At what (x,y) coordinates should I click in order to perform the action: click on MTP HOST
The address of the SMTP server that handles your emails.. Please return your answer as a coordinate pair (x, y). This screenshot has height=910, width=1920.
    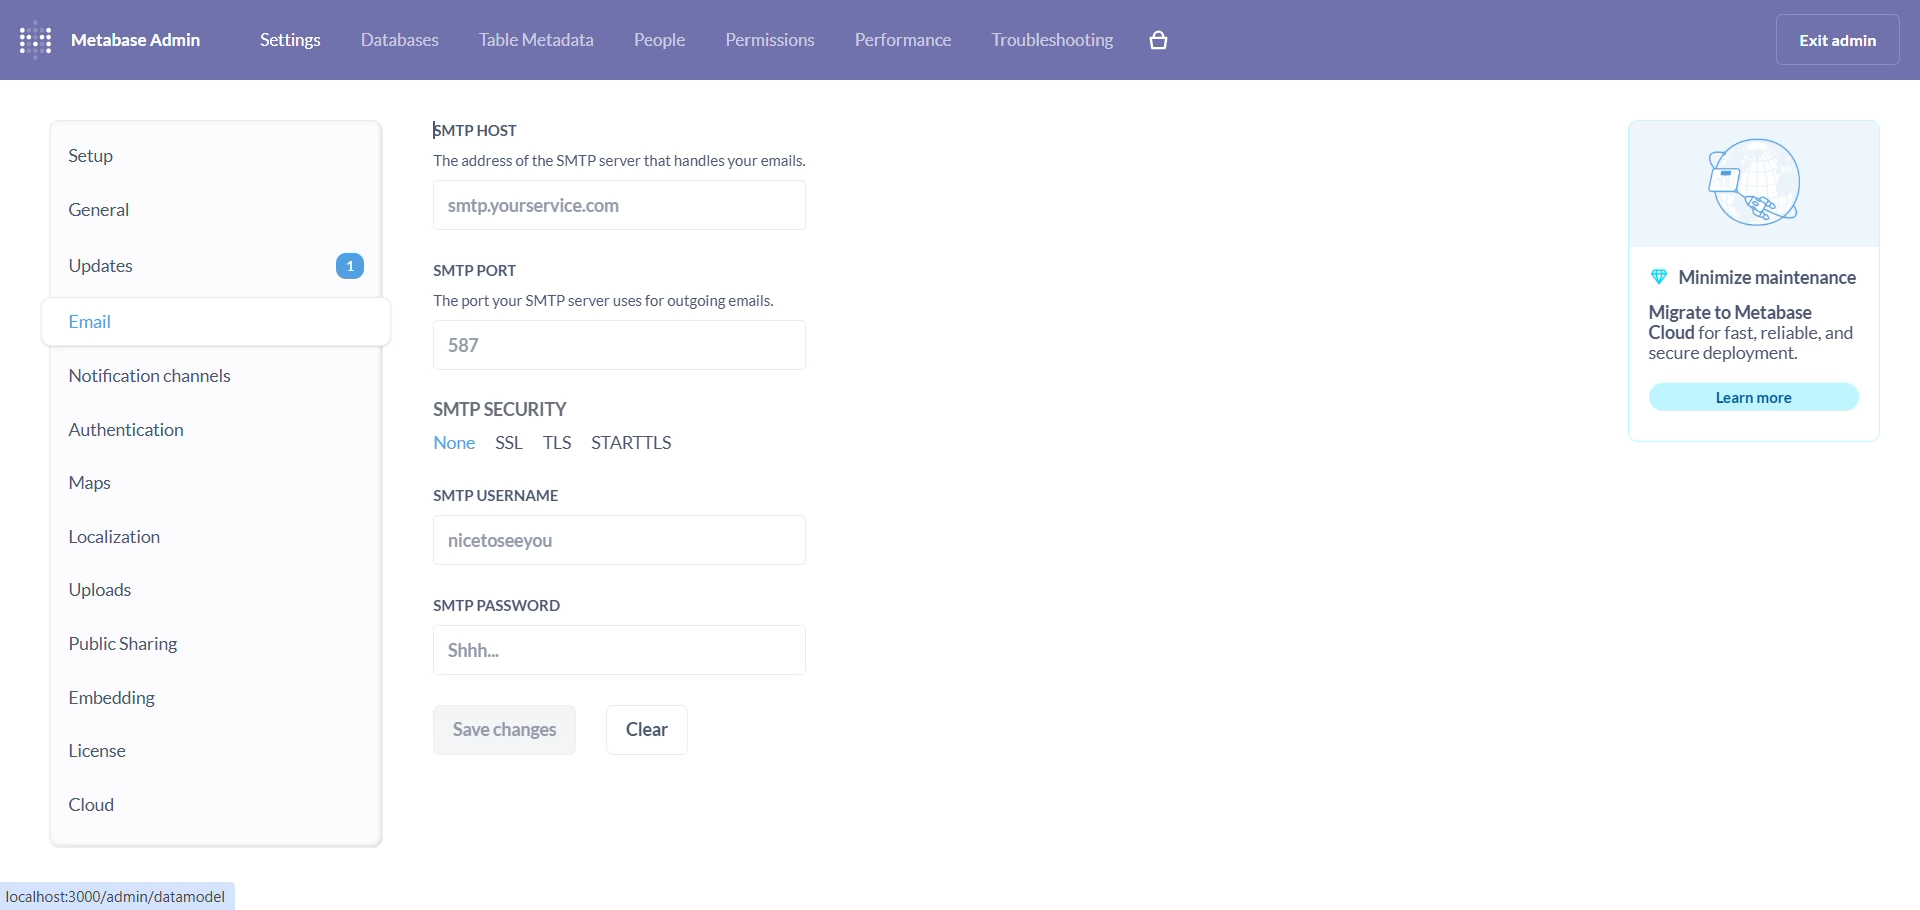
    Looking at the image, I should click on (625, 145).